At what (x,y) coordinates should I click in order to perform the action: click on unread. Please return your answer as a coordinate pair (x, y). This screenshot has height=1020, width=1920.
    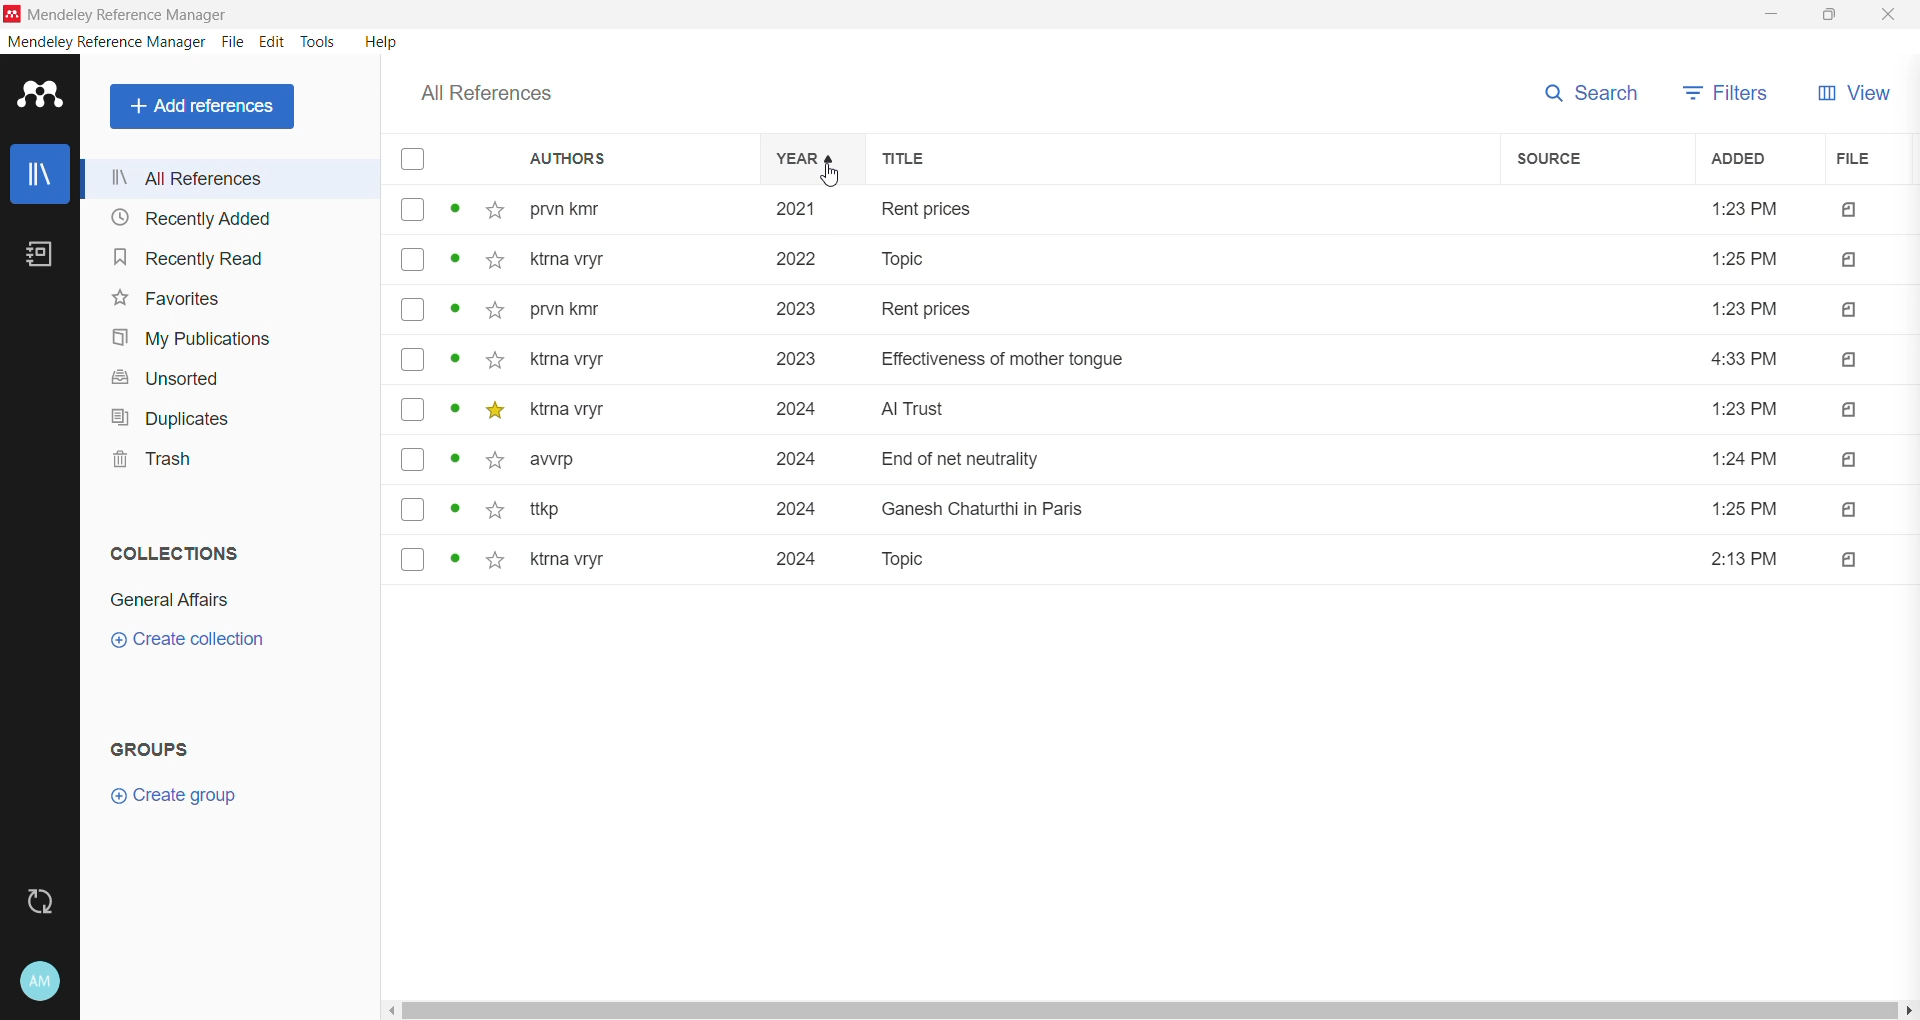
    Looking at the image, I should click on (454, 458).